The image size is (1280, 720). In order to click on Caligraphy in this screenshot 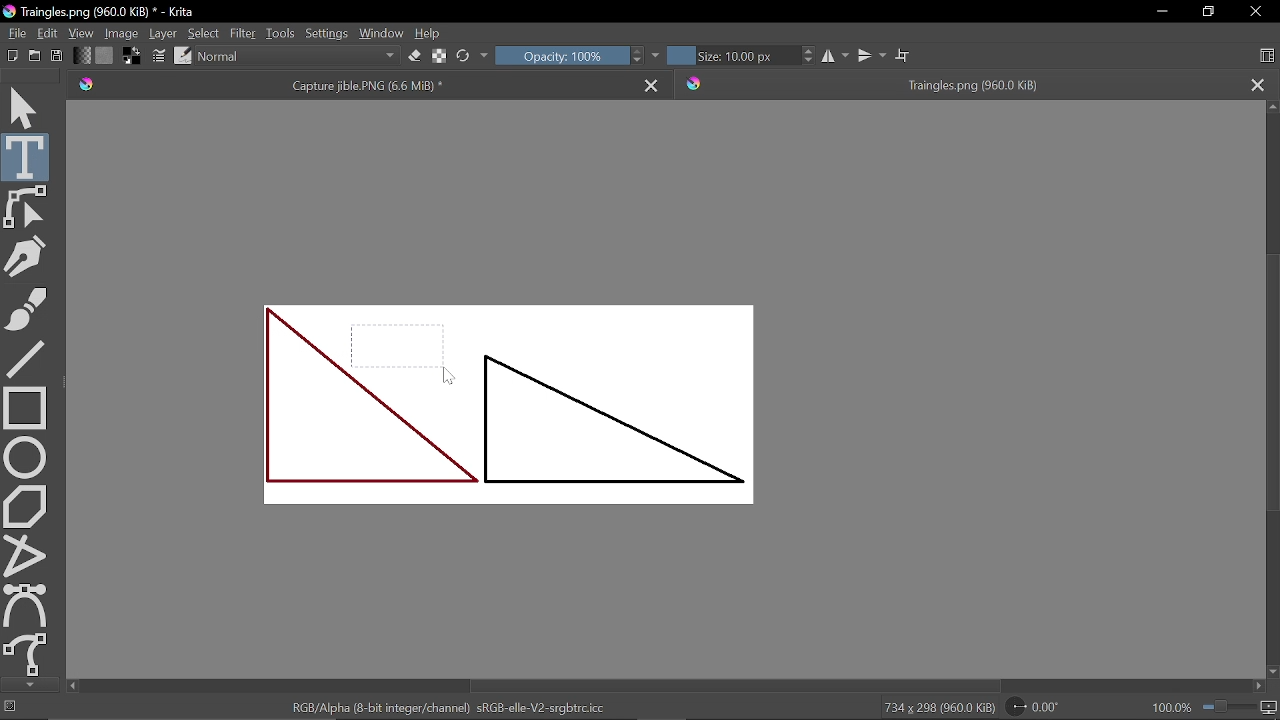, I will do `click(28, 255)`.